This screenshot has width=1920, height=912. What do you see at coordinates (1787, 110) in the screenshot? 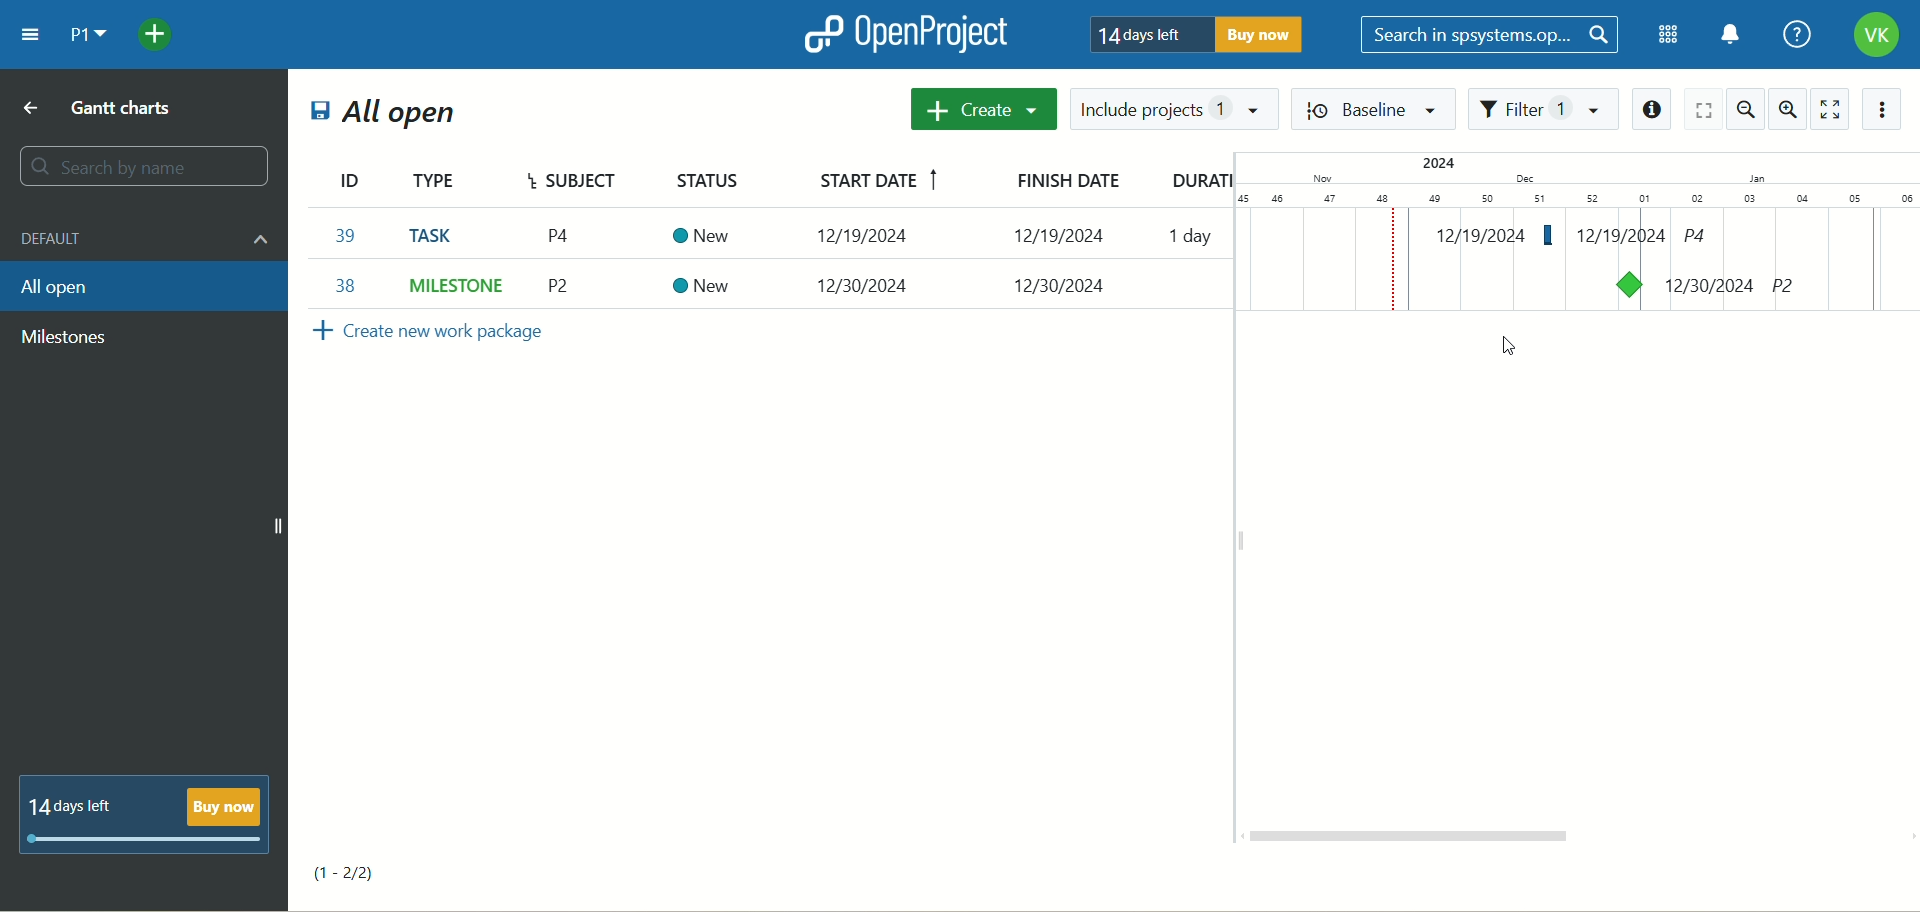
I see `zoom in` at bounding box center [1787, 110].